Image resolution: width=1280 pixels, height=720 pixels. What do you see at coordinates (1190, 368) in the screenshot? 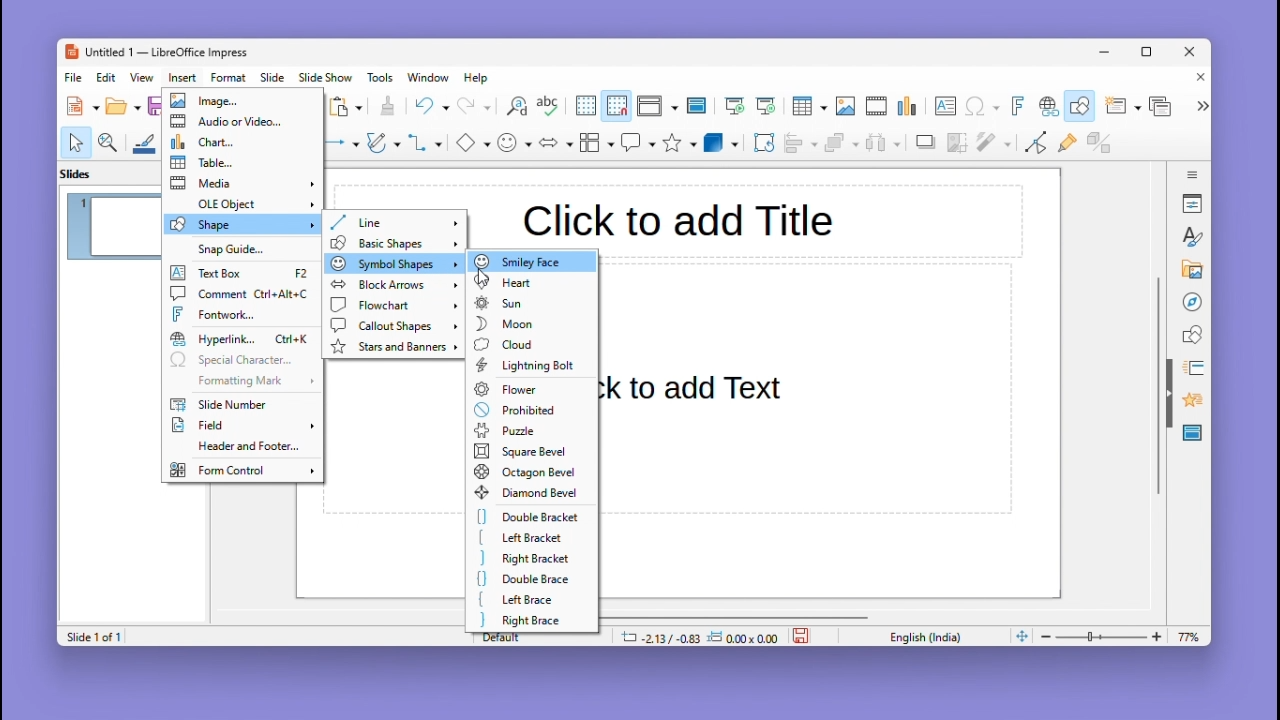
I see `Animation` at bounding box center [1190, 368].